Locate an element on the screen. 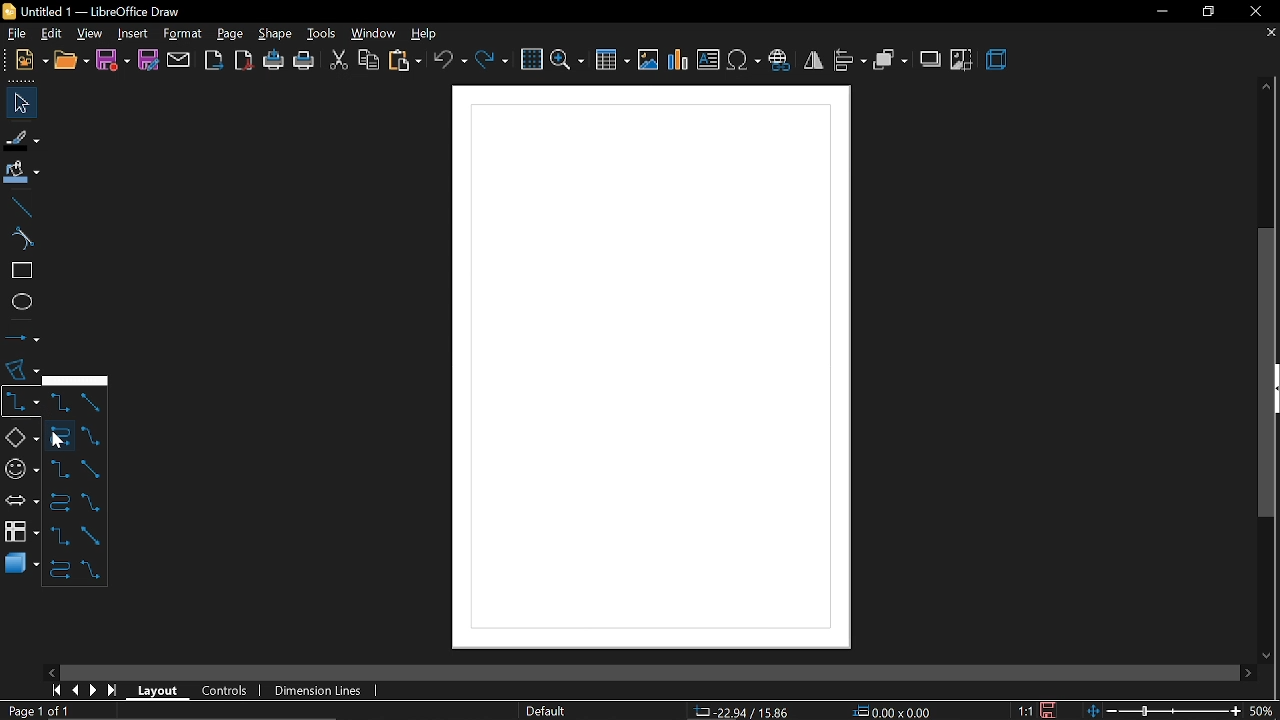 The width and height of the screenshot is (1280, 720). go to last page is located at coordinates (114, 690).